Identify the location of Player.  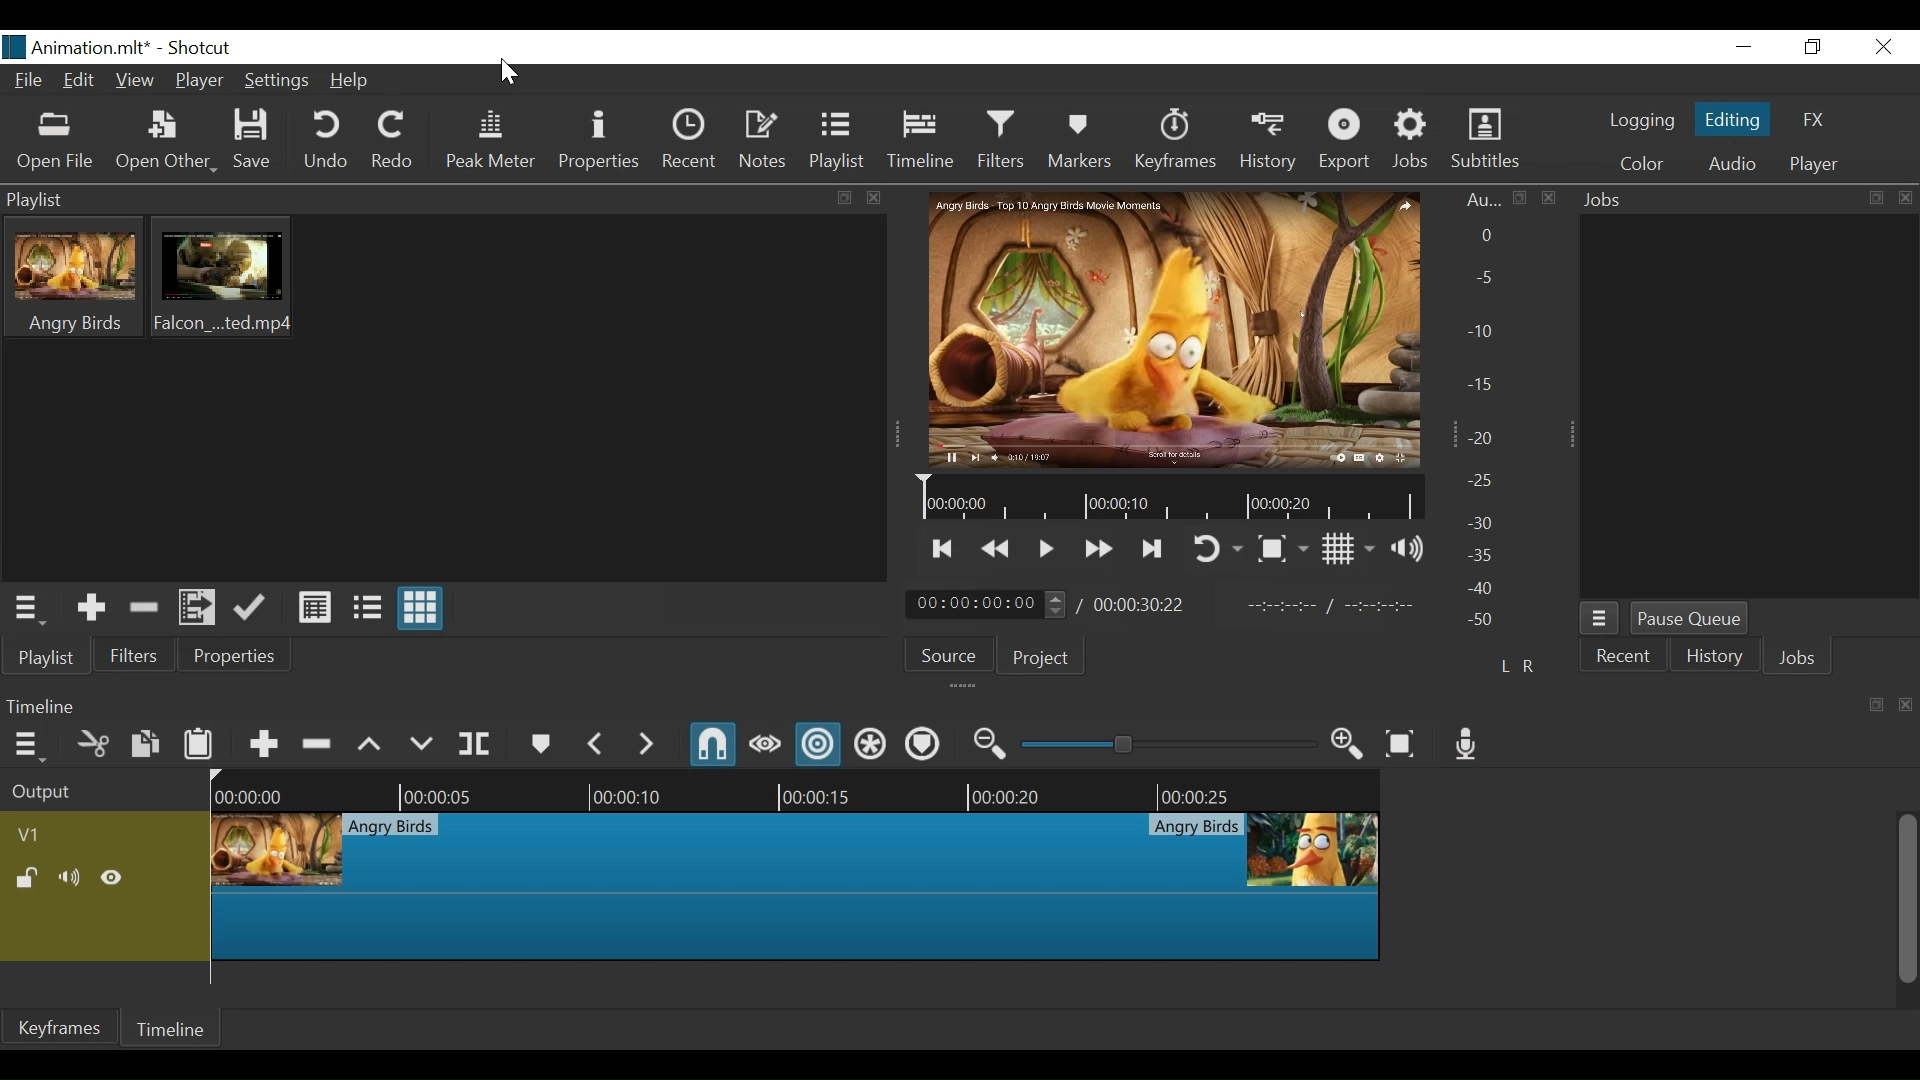
(1813, 165).